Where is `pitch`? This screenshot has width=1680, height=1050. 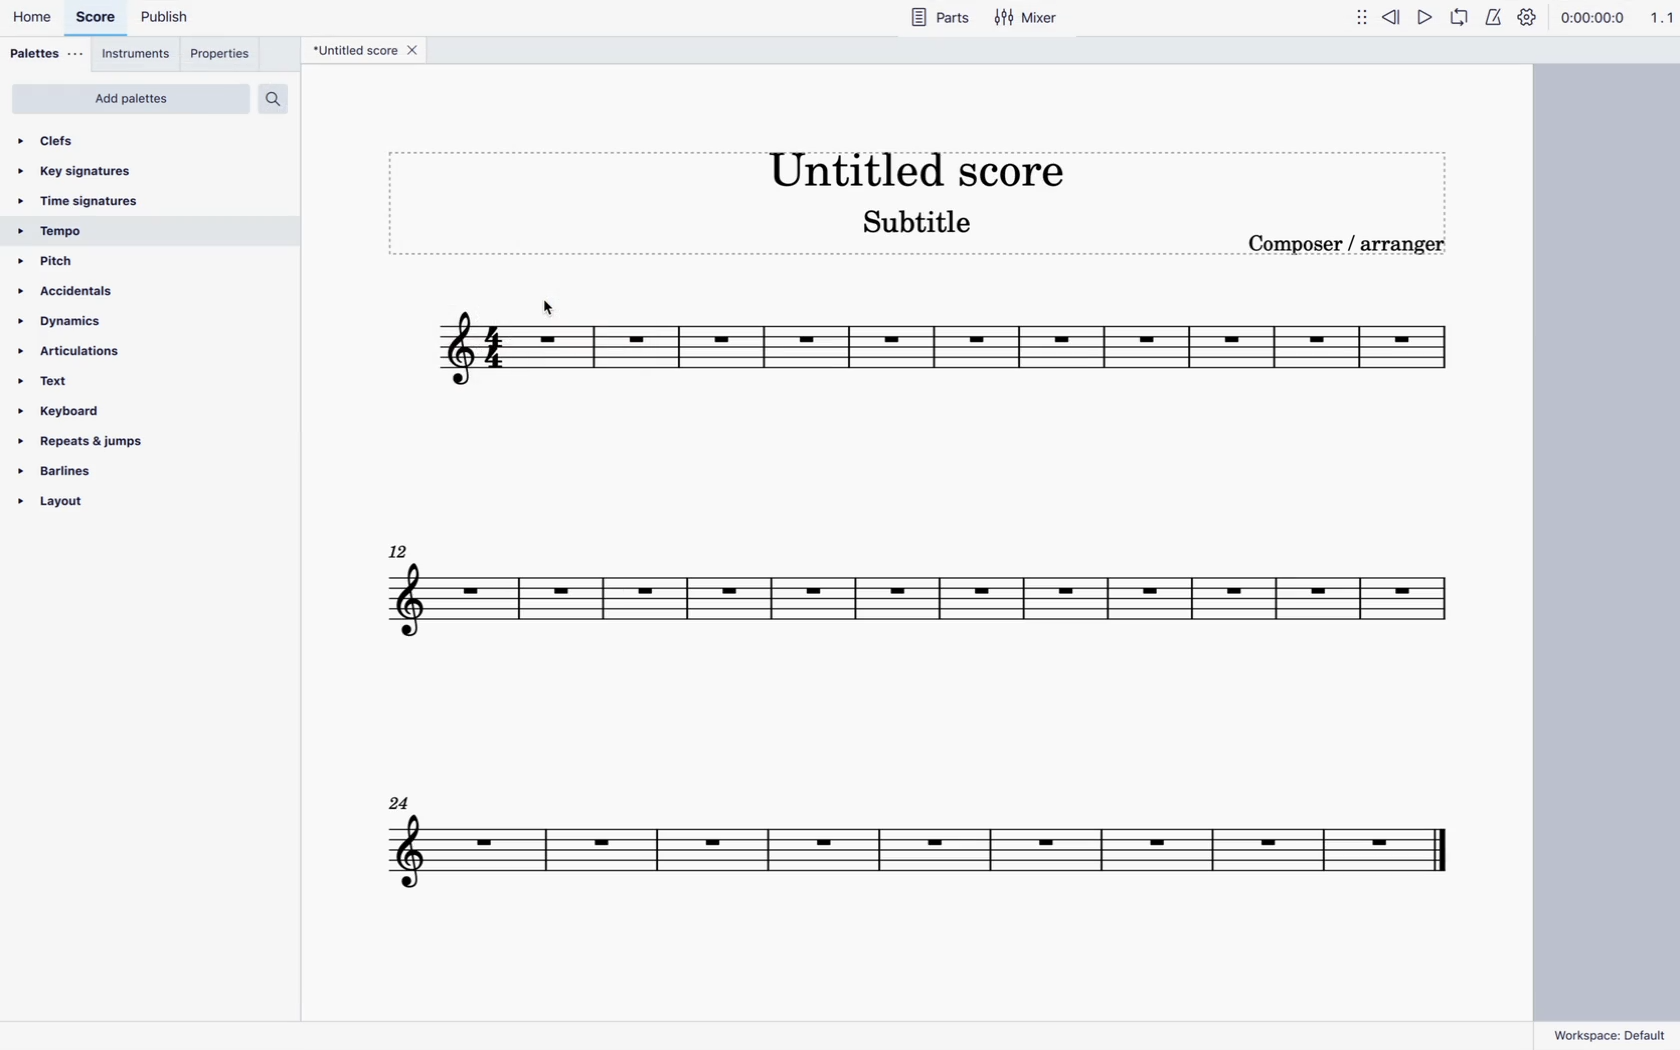
pitch is located at coordinates (59, 262).